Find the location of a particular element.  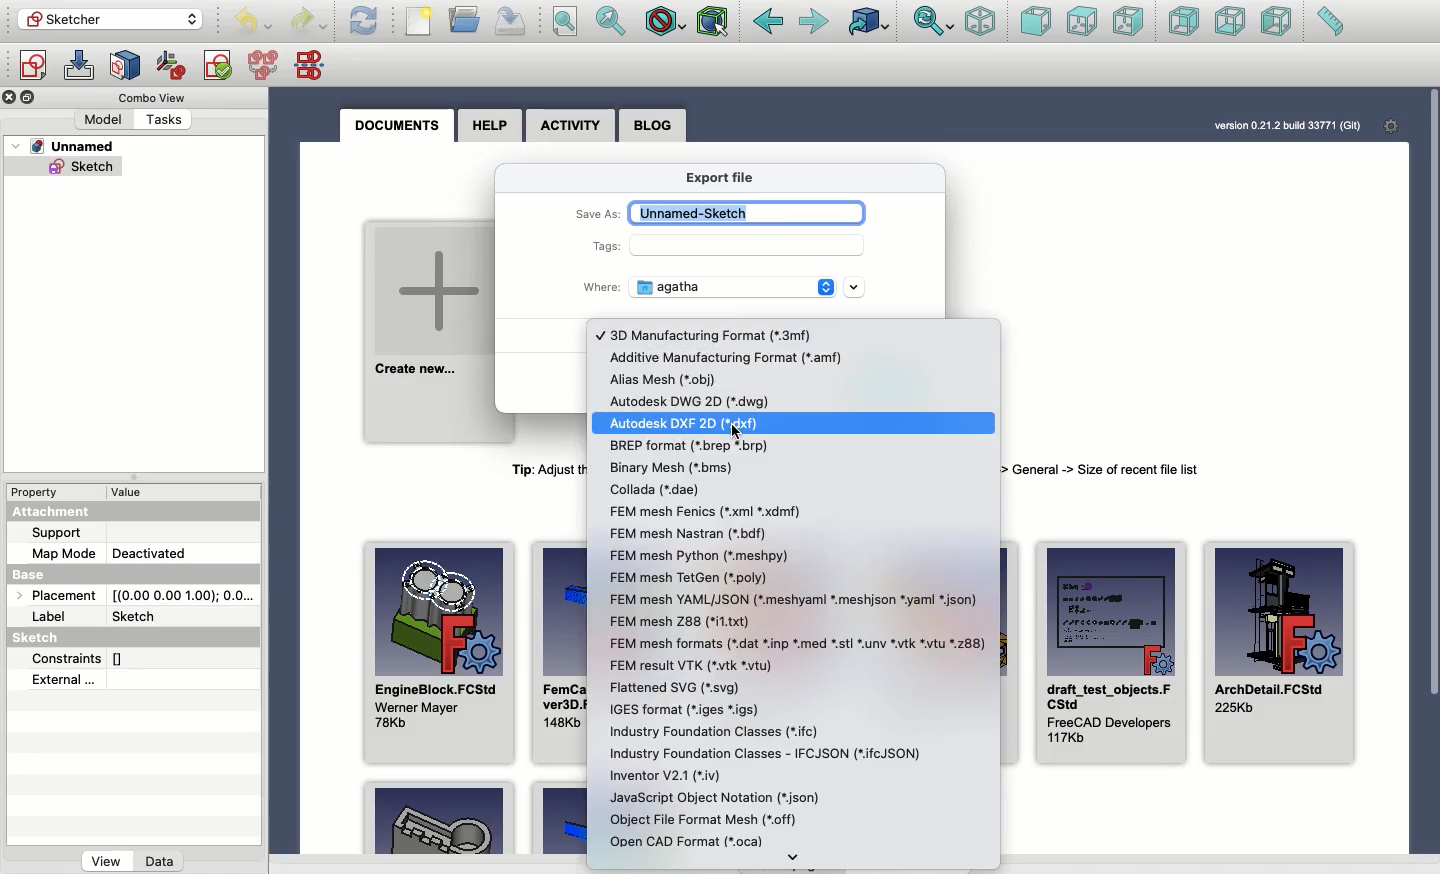

Help is located at coordinates (491, 124).